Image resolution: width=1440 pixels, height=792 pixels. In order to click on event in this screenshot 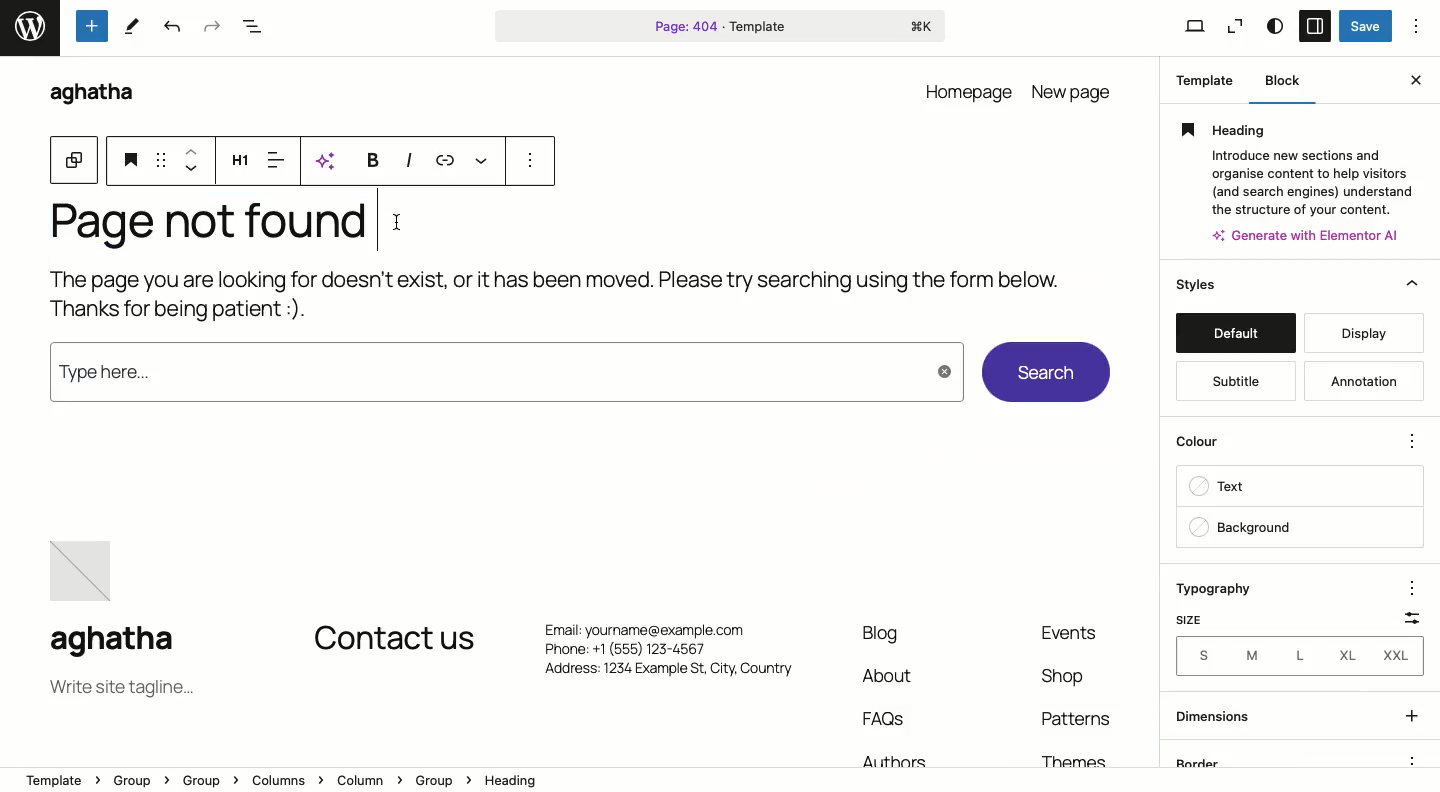, I will do `click(1075, 632)`.